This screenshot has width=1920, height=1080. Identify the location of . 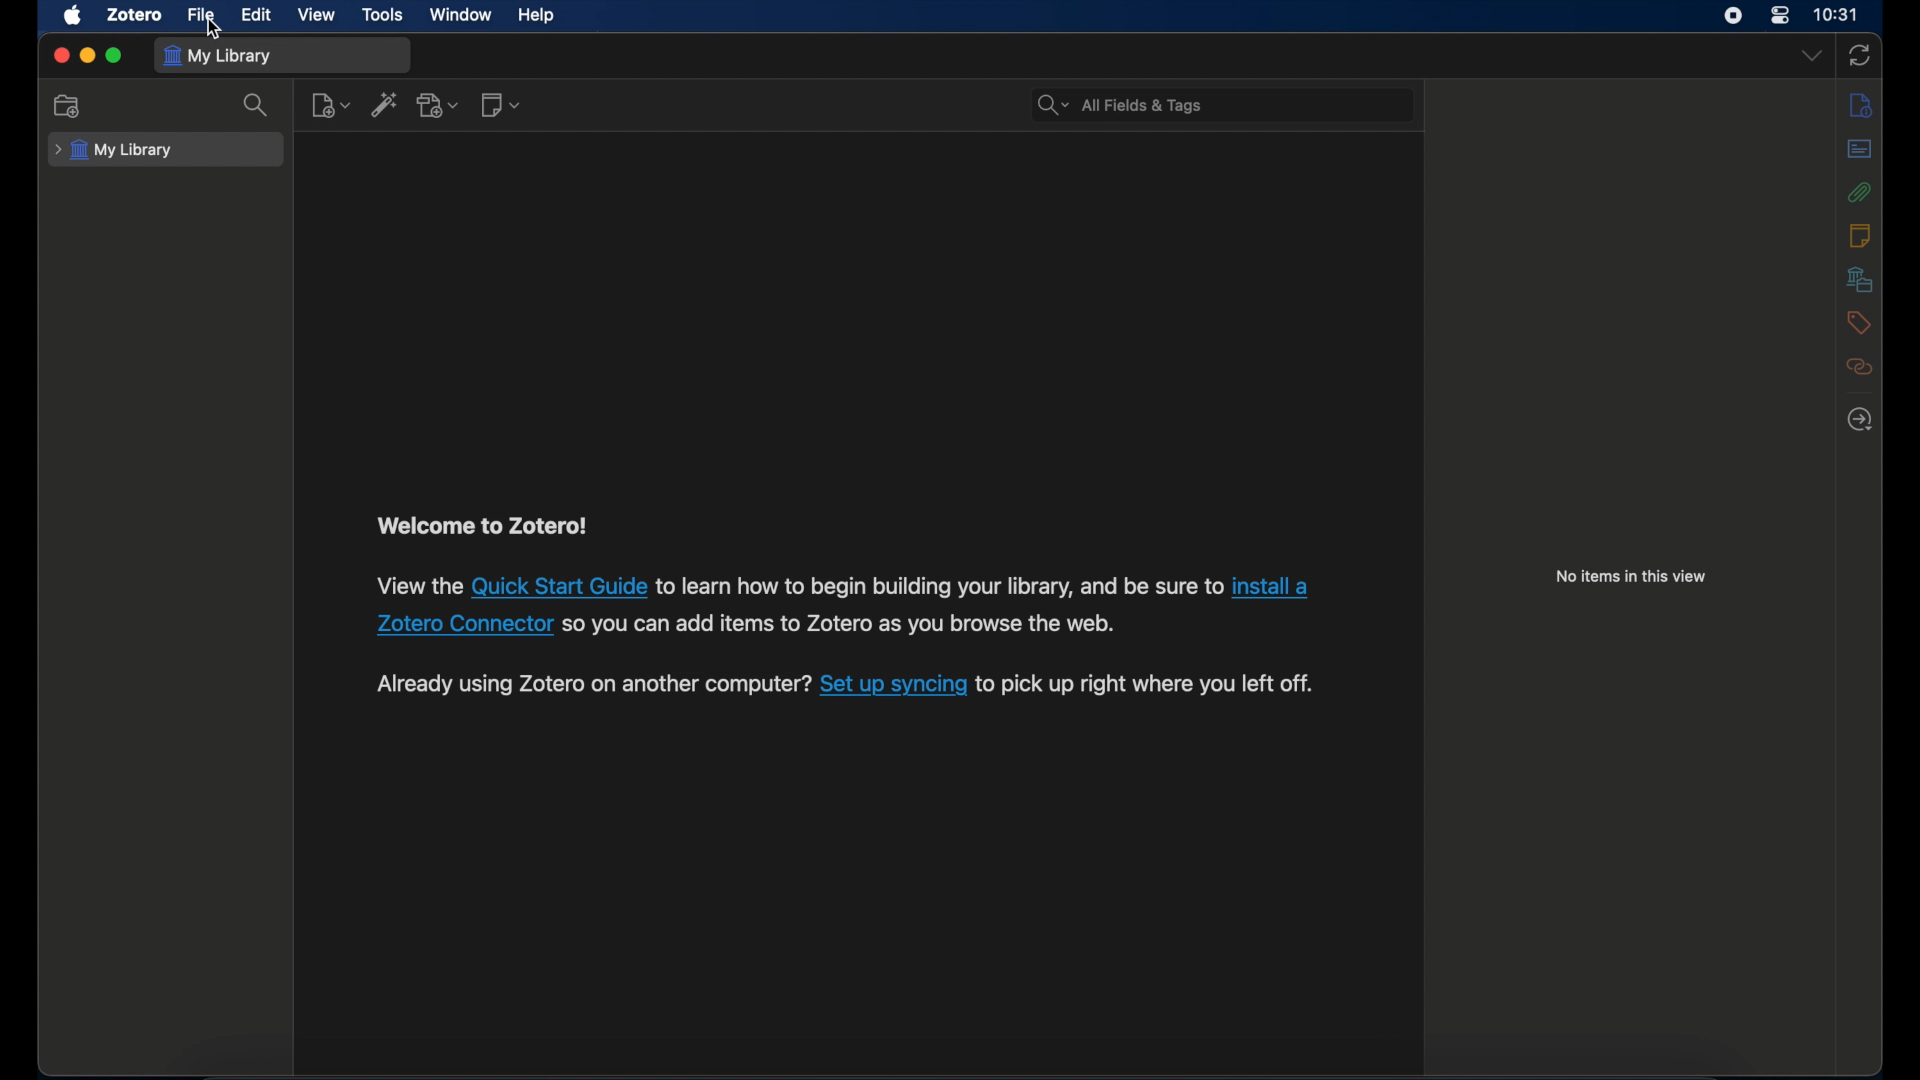
(592, 684).